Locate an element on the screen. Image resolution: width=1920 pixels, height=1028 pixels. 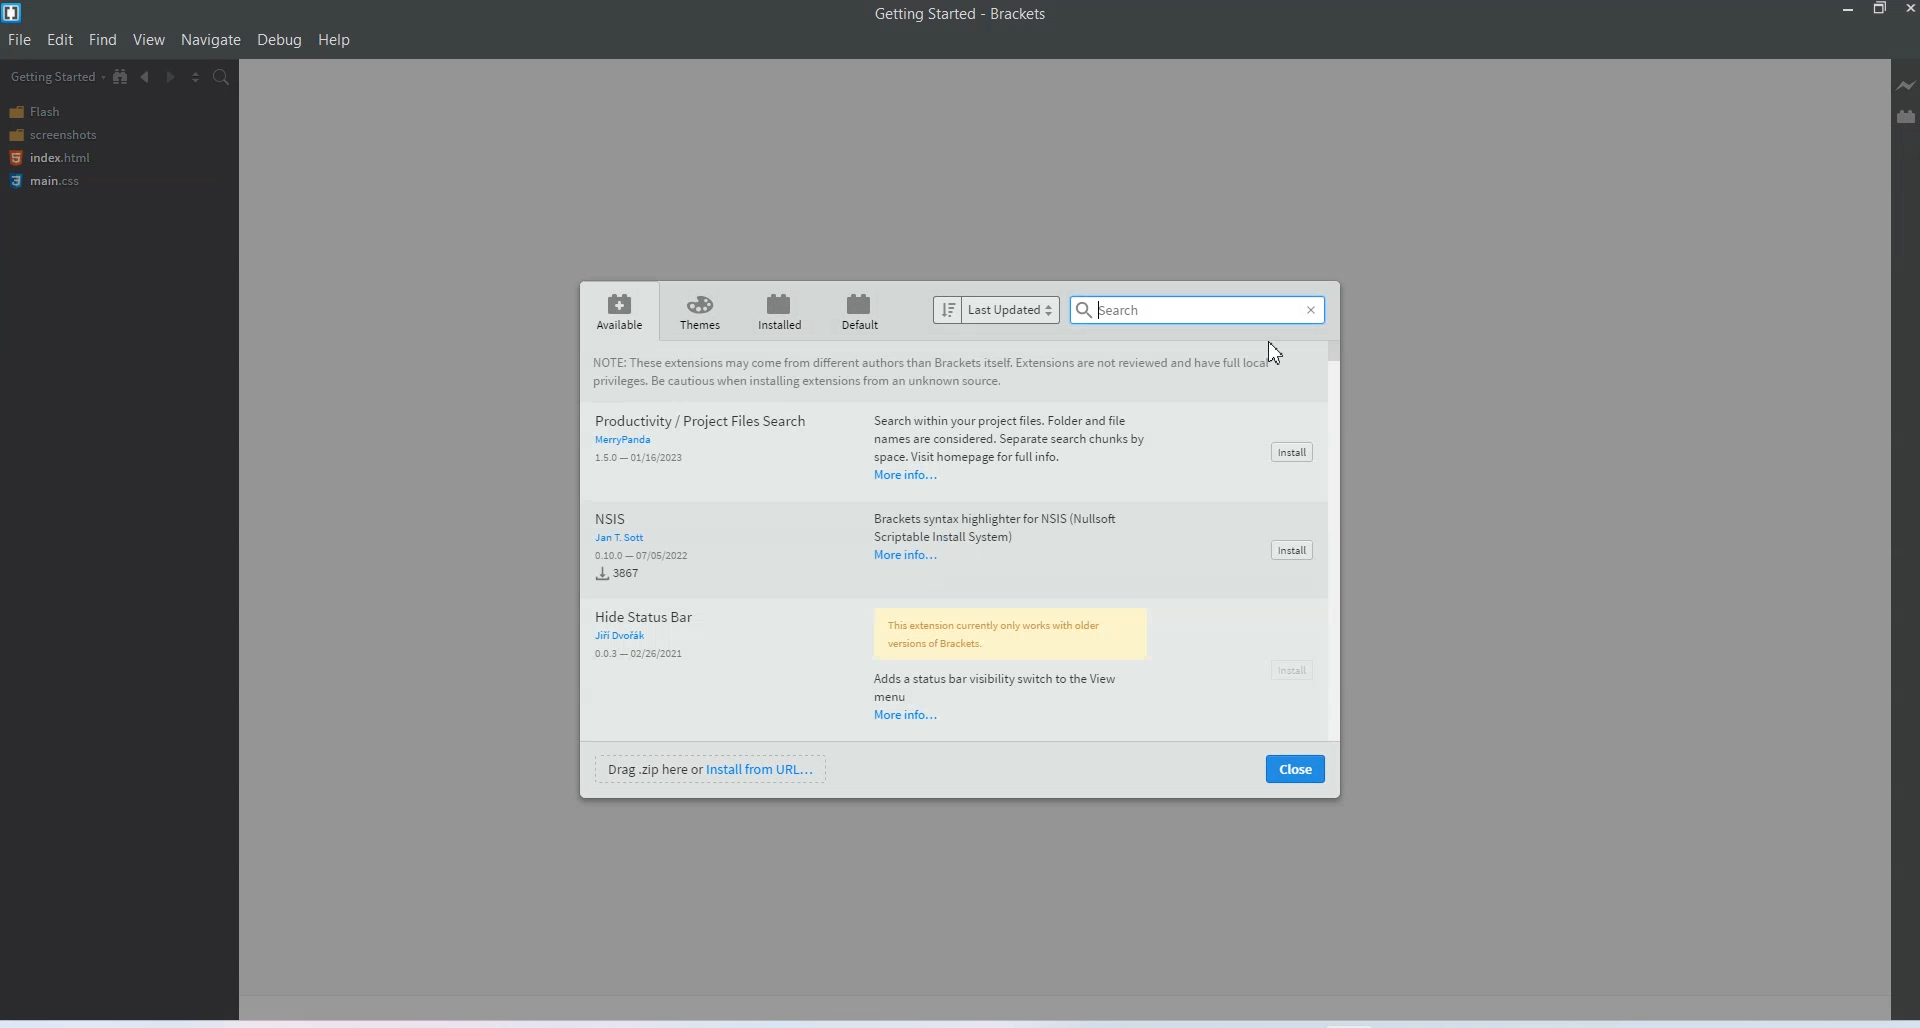
Close is located at coordinates (1908, 9).